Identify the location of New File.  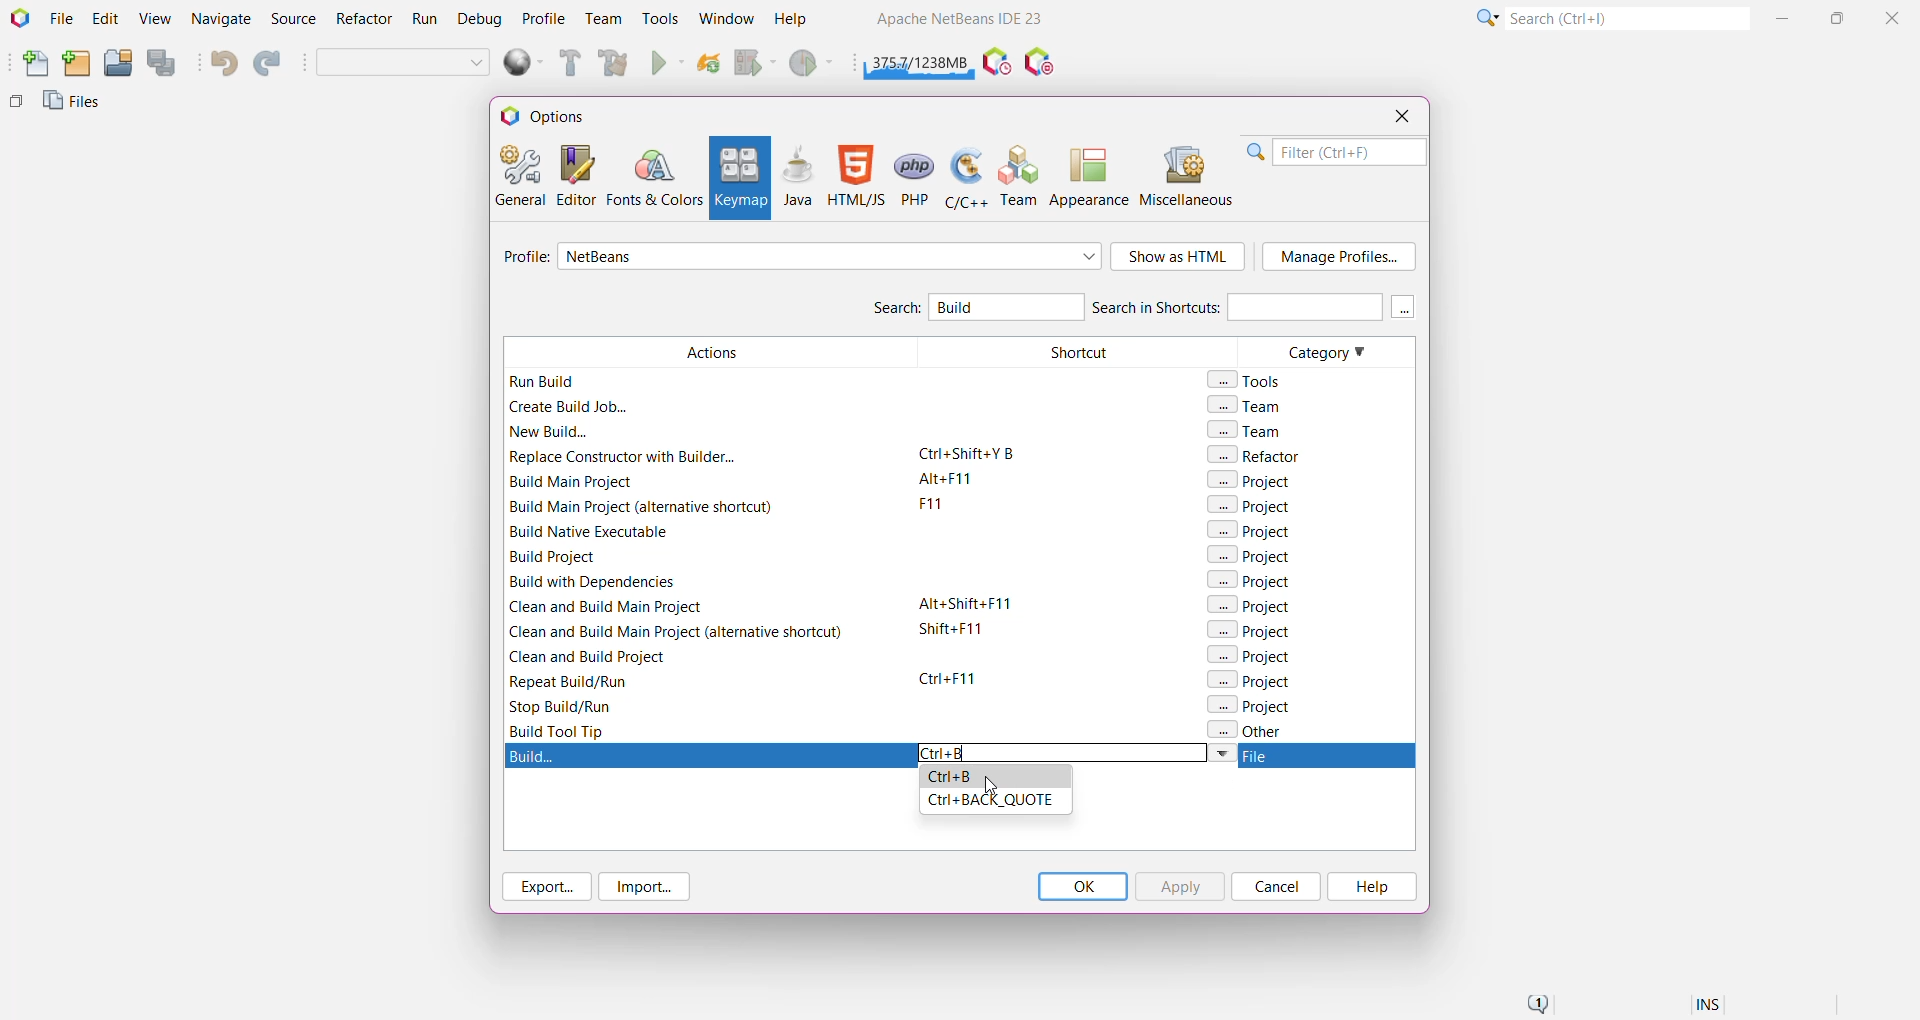
(31, 65).